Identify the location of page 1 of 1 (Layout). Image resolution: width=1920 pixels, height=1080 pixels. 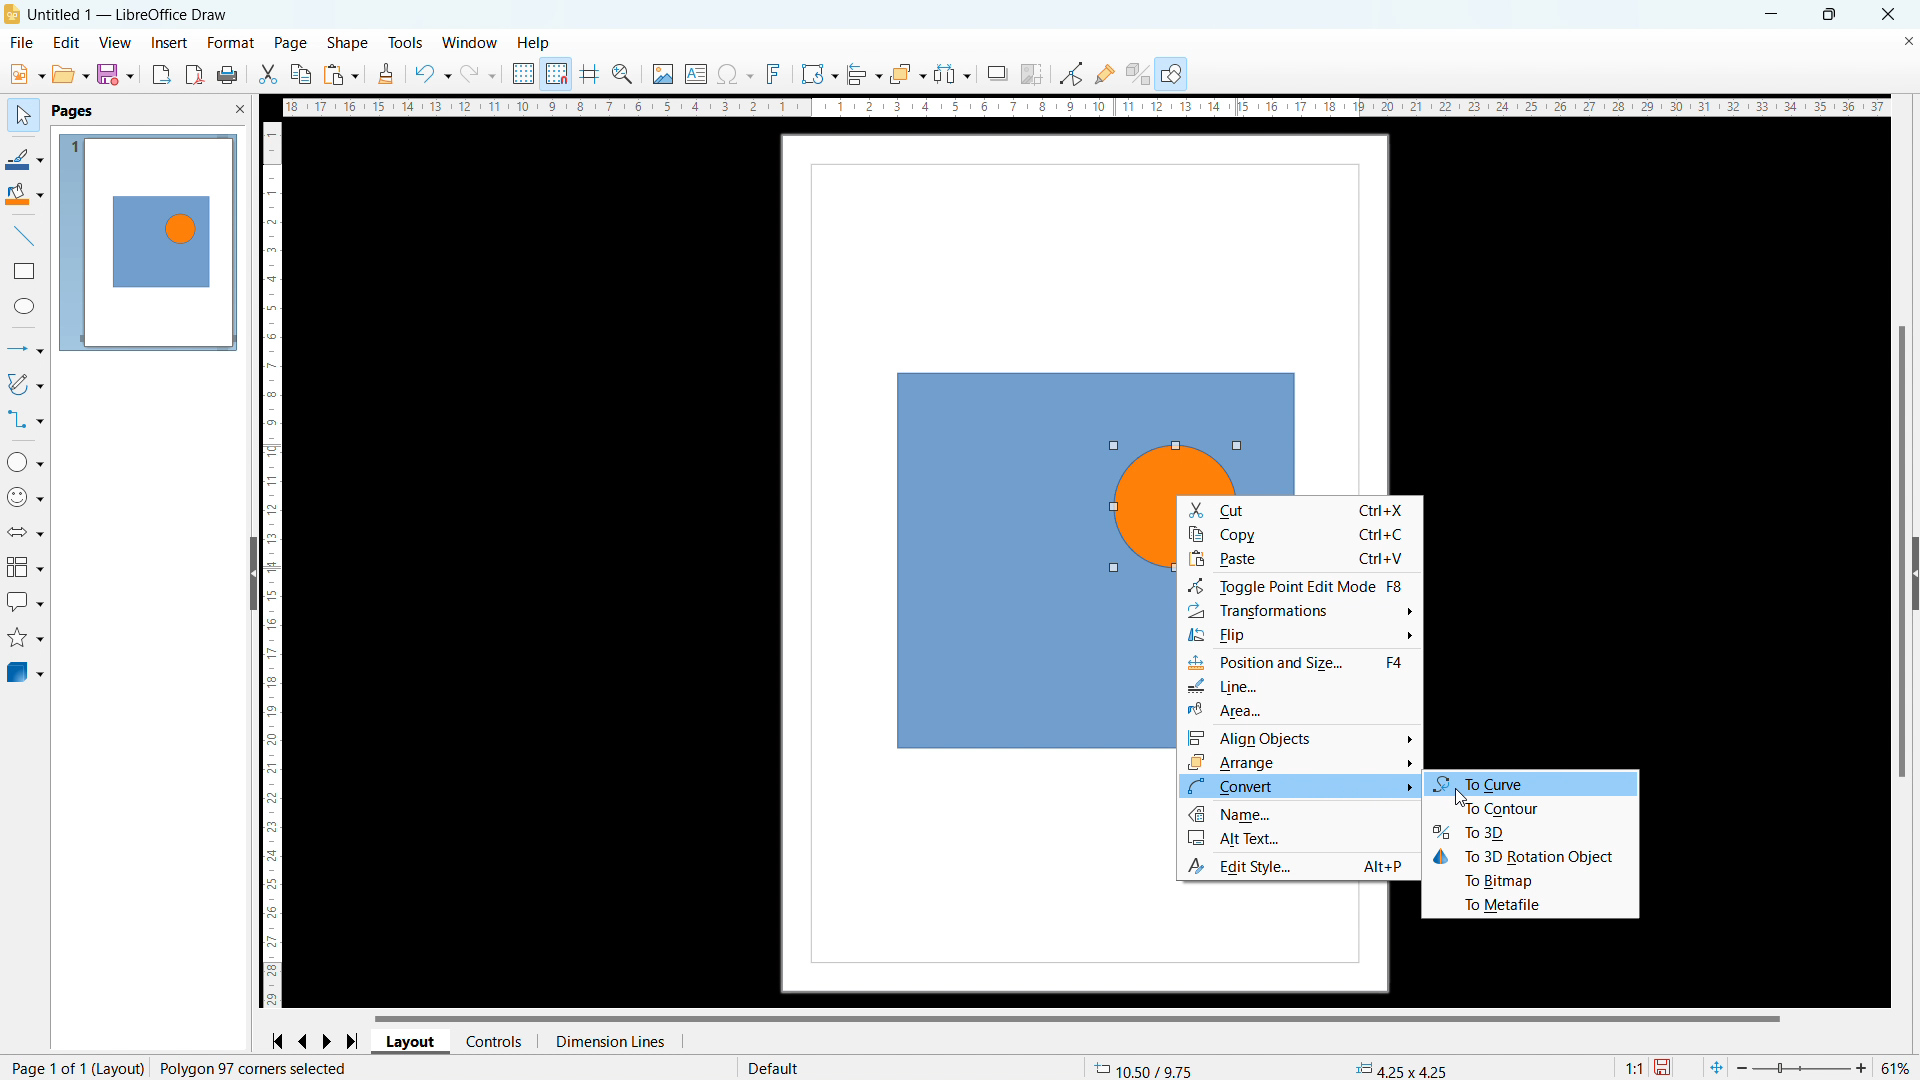
(78, 1066).